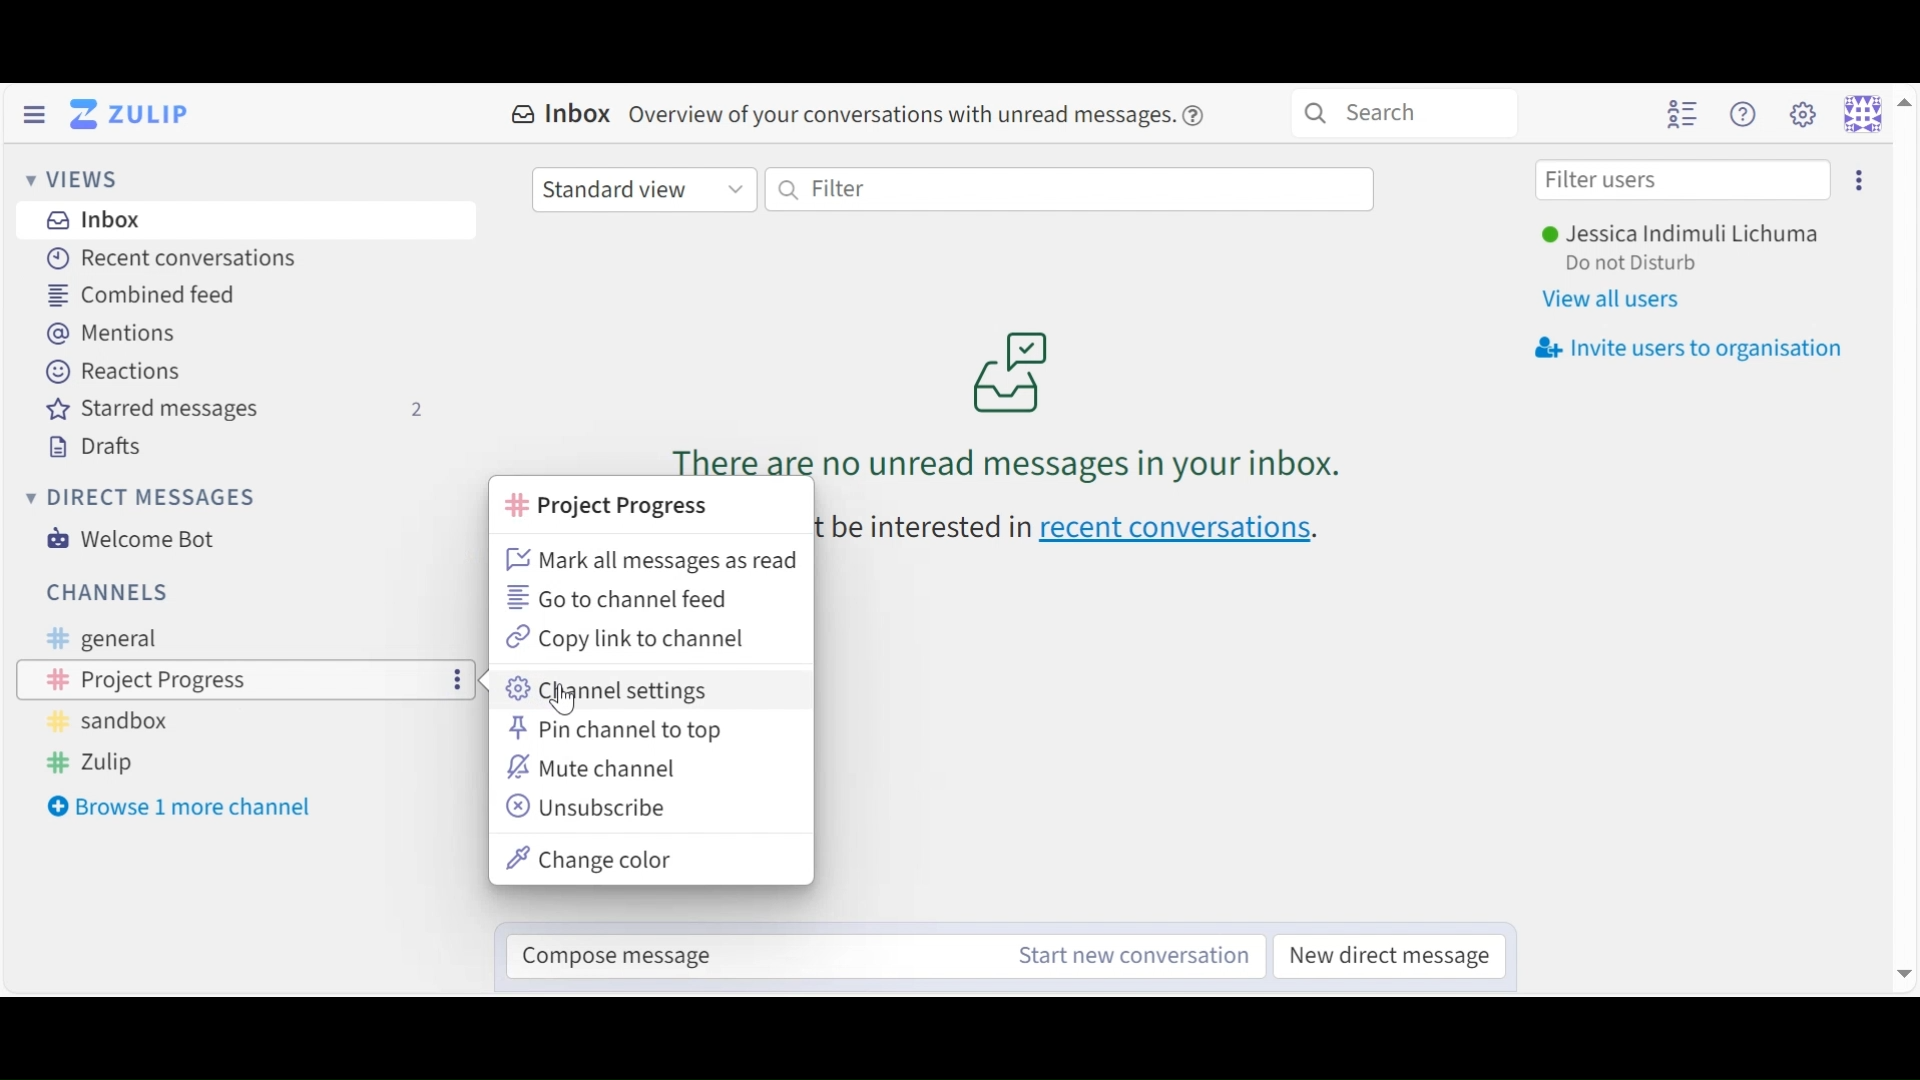  Describe the element at coordinates (141, 679) in the screenshot. I see `# Project Progress` at that location.